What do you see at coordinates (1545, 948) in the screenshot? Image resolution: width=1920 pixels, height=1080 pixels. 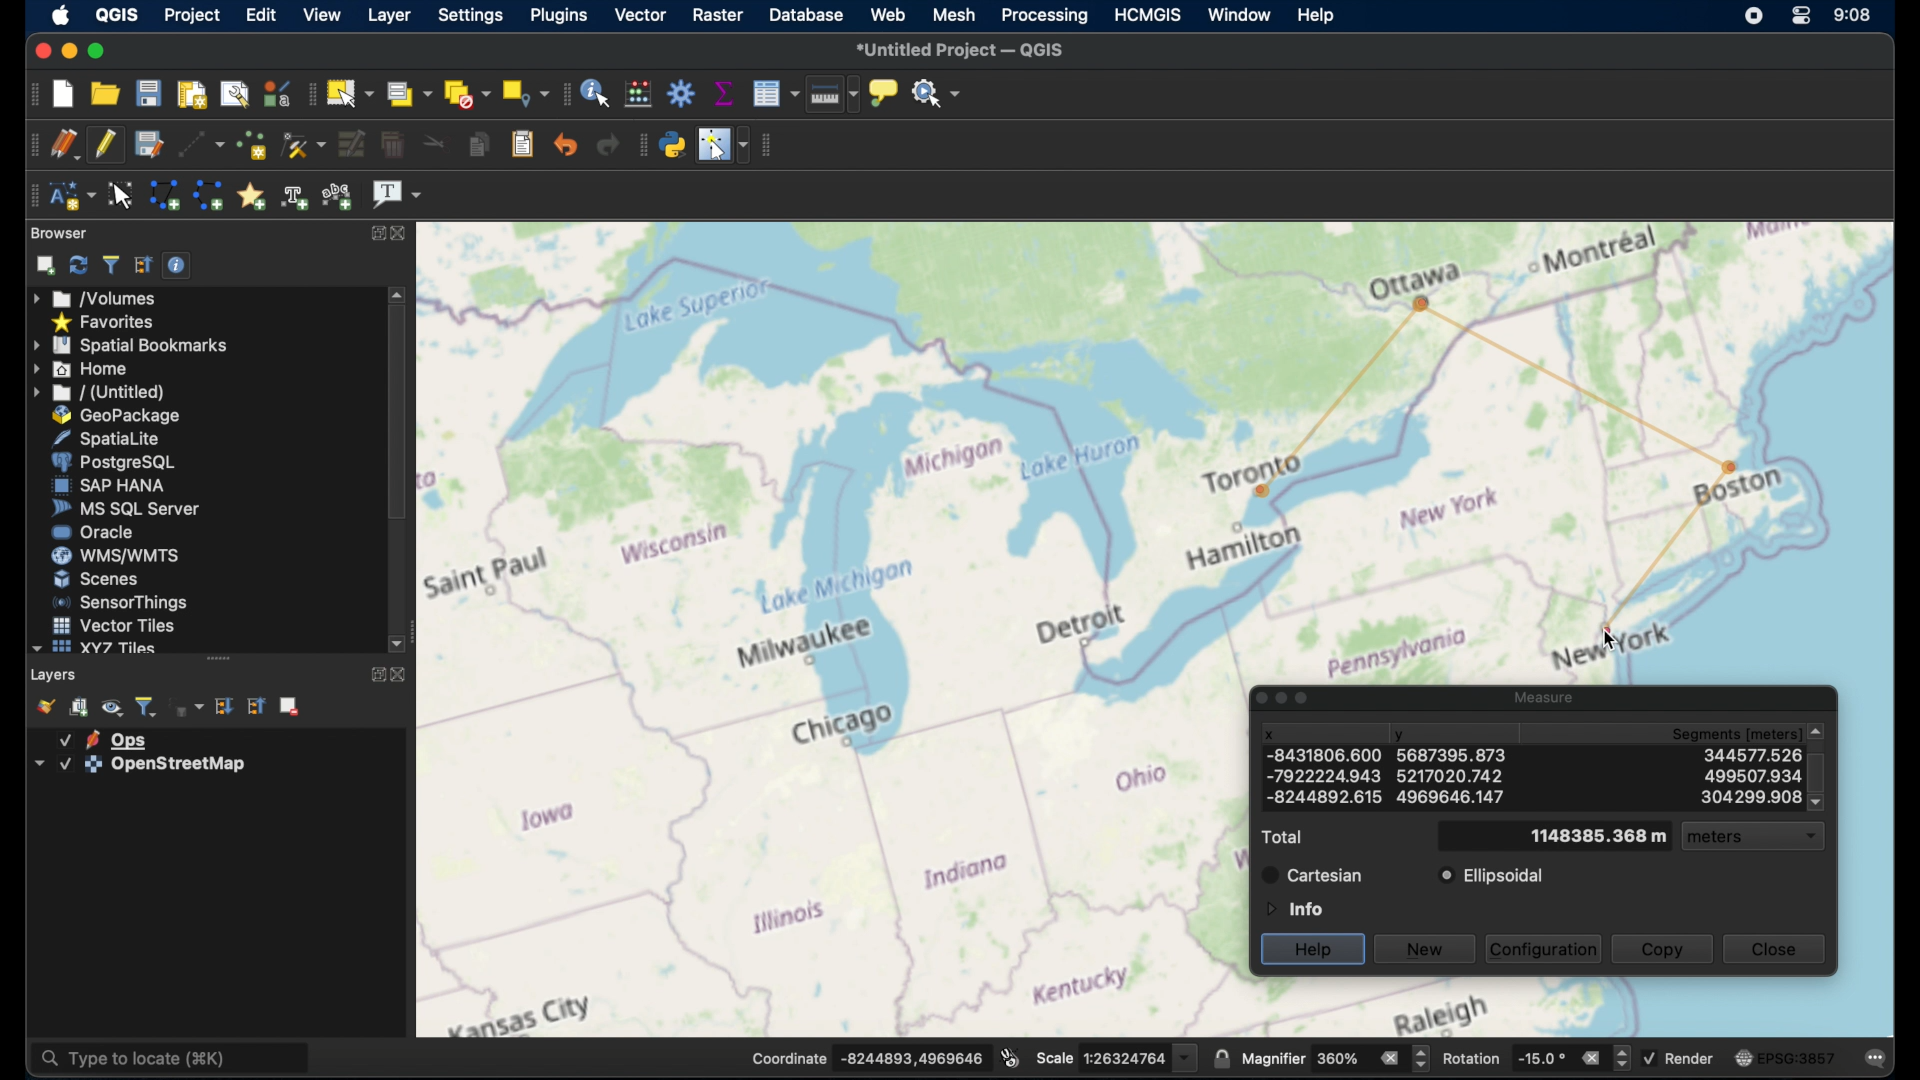 I see `configuration` at bounding box center [1545, 948].